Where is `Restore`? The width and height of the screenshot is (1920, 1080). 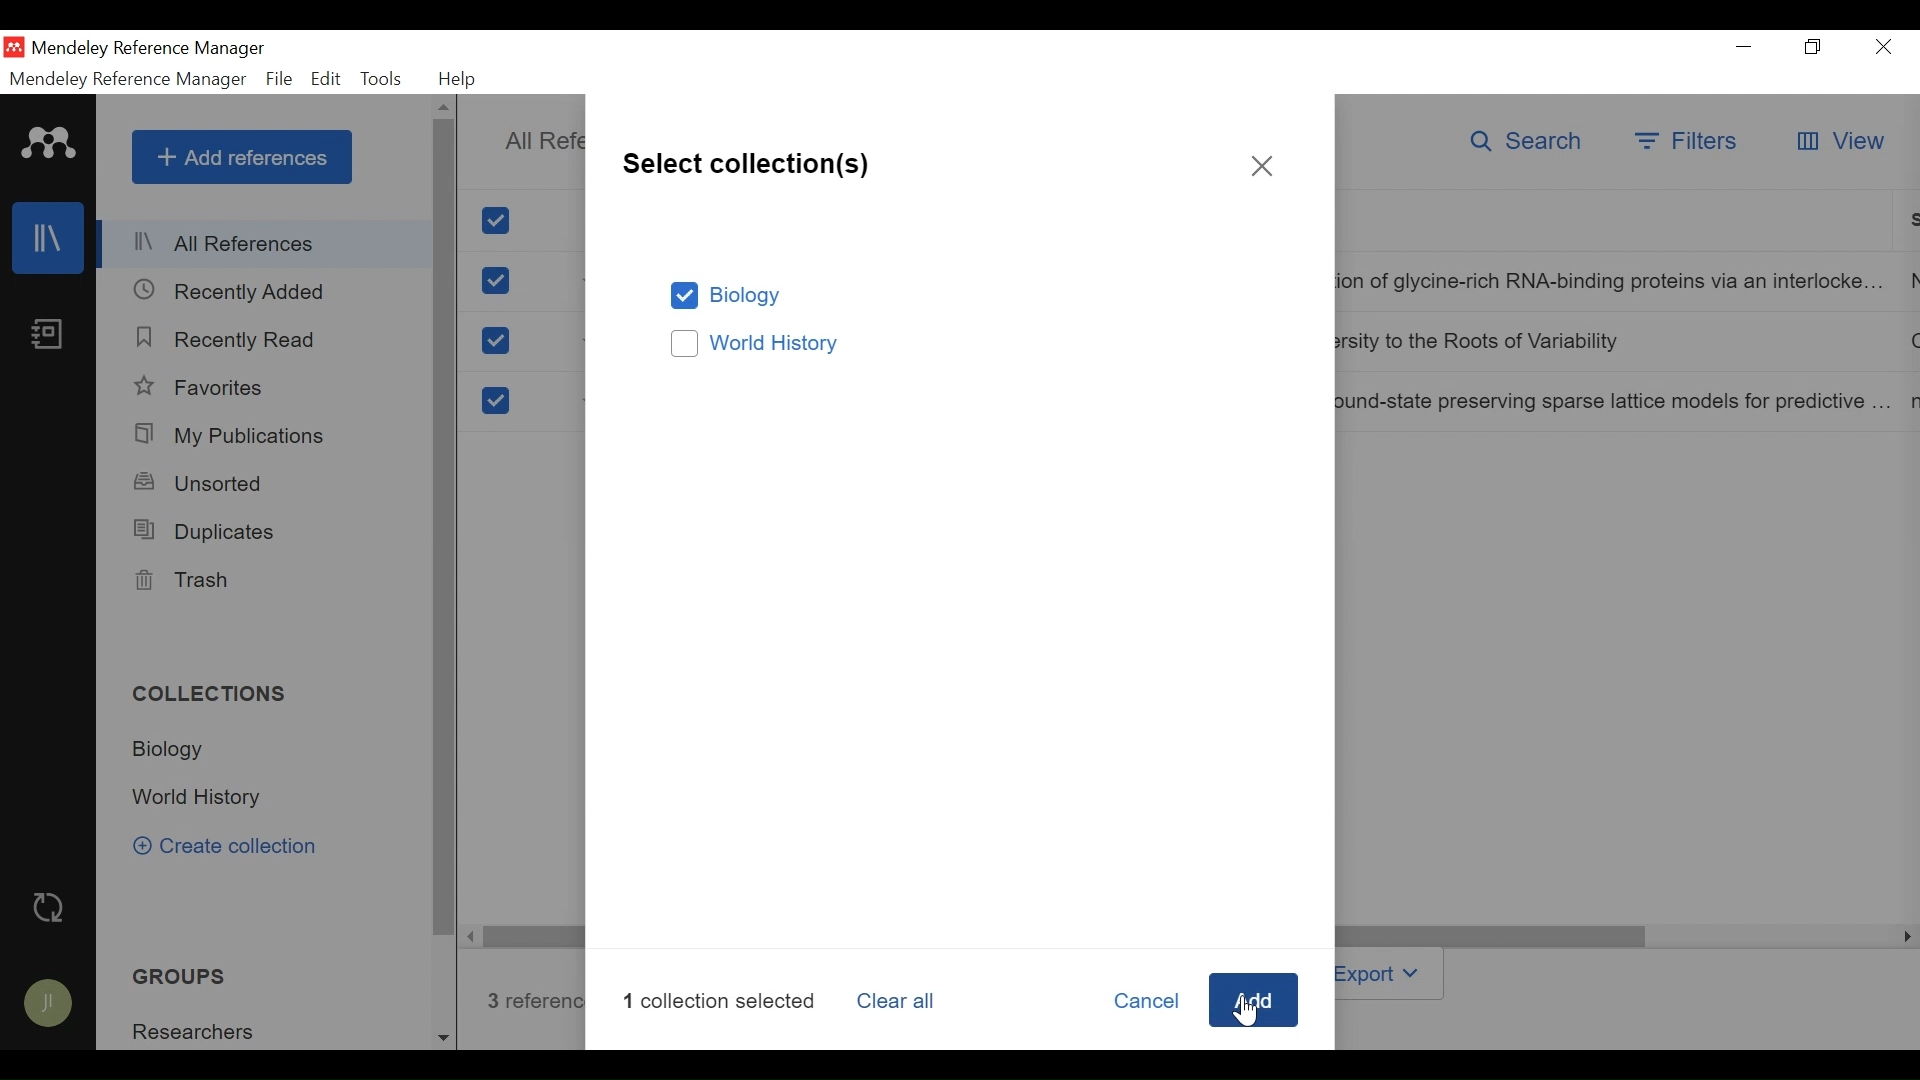
Restore is located at coordinates (1814, 47).